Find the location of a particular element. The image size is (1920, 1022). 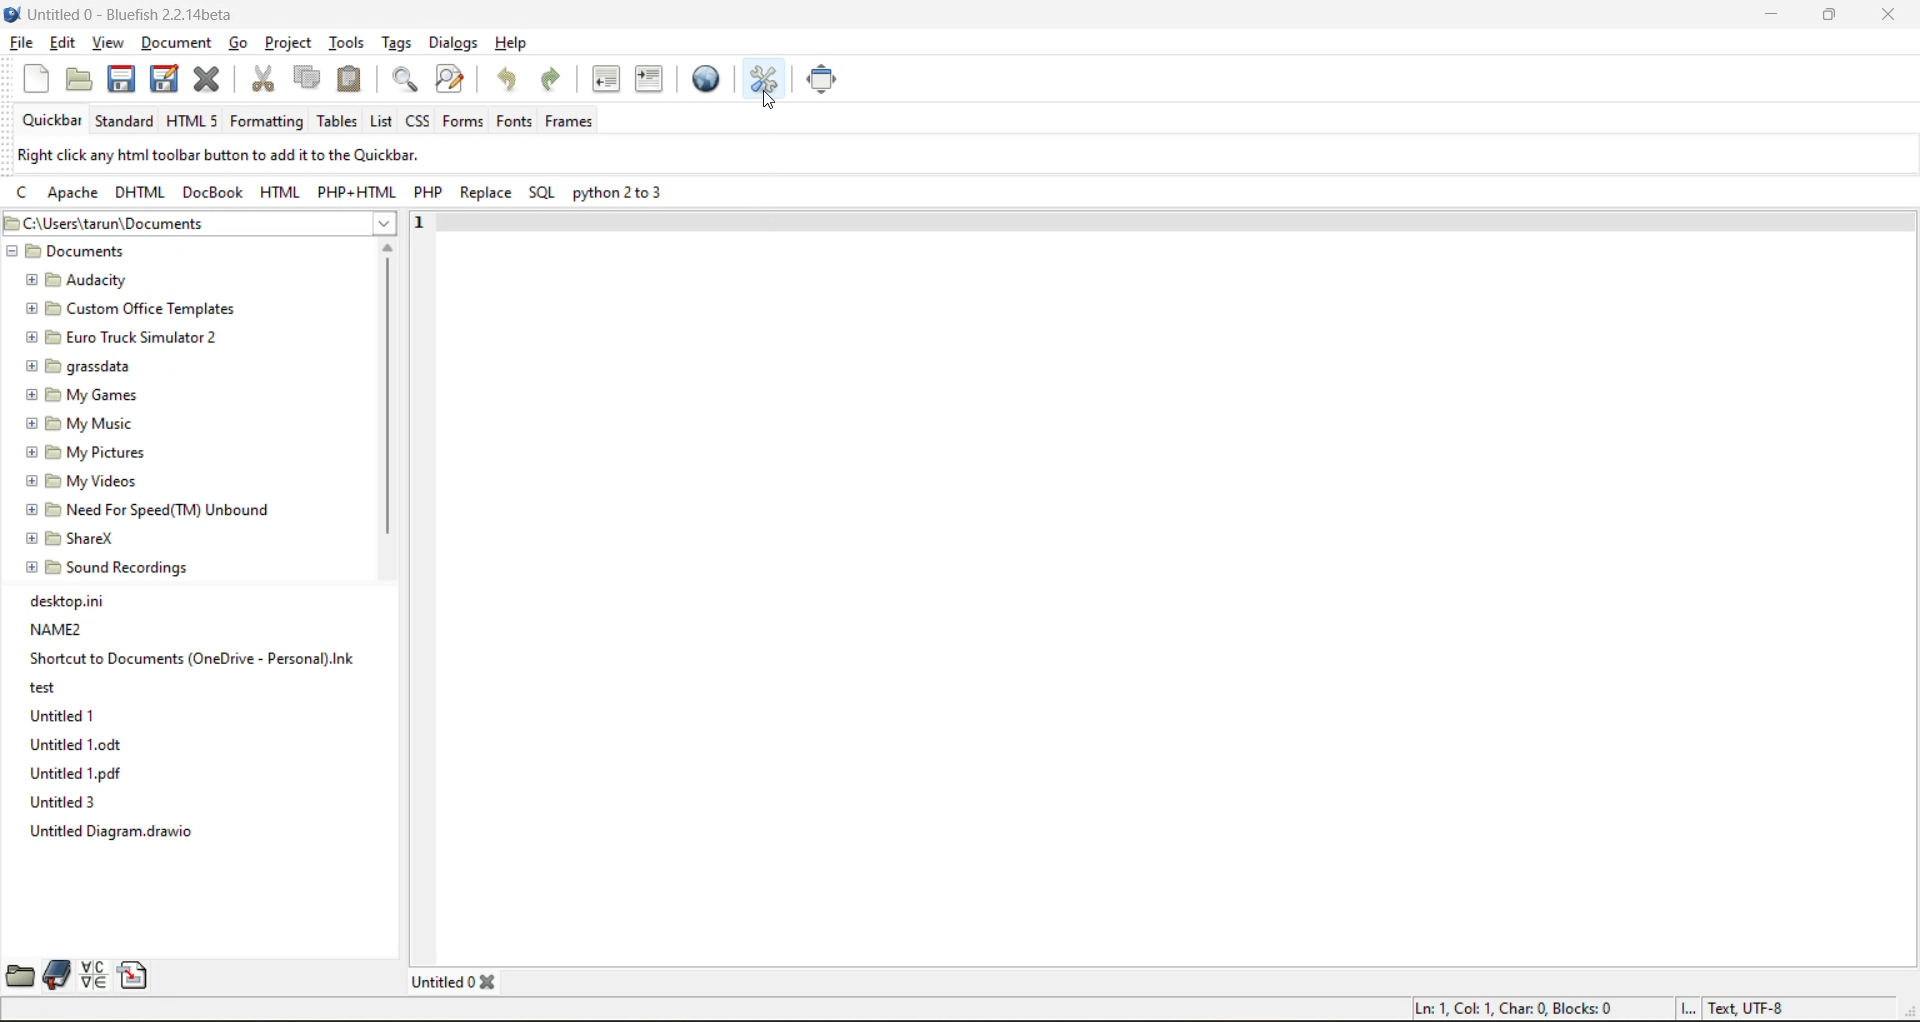

Shortcut to Documents (OneDrive - Personal).Ink is located at coordinates (192, 658).